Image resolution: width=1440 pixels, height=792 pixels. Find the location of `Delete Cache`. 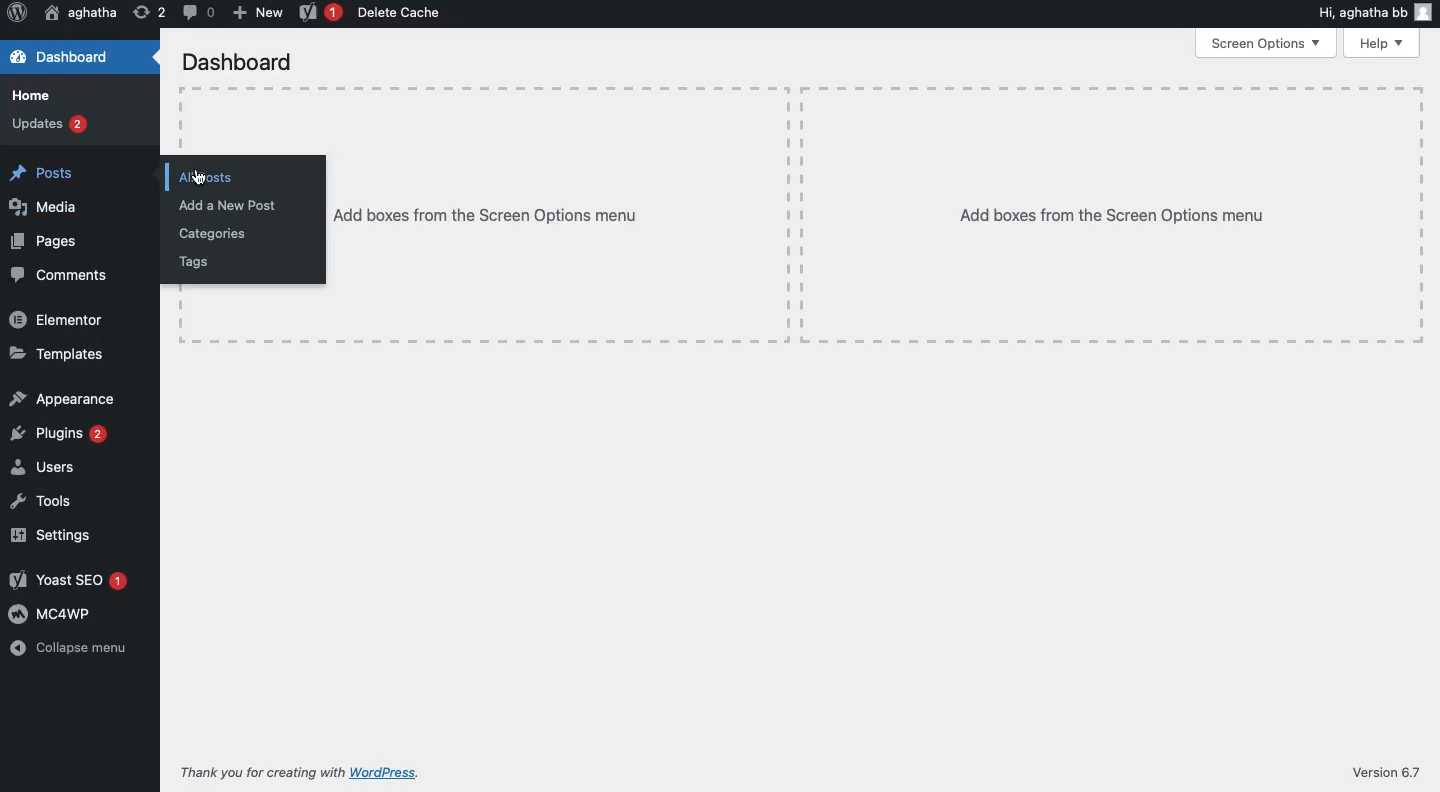

Delete Cache is located at coordinates (403, 14).